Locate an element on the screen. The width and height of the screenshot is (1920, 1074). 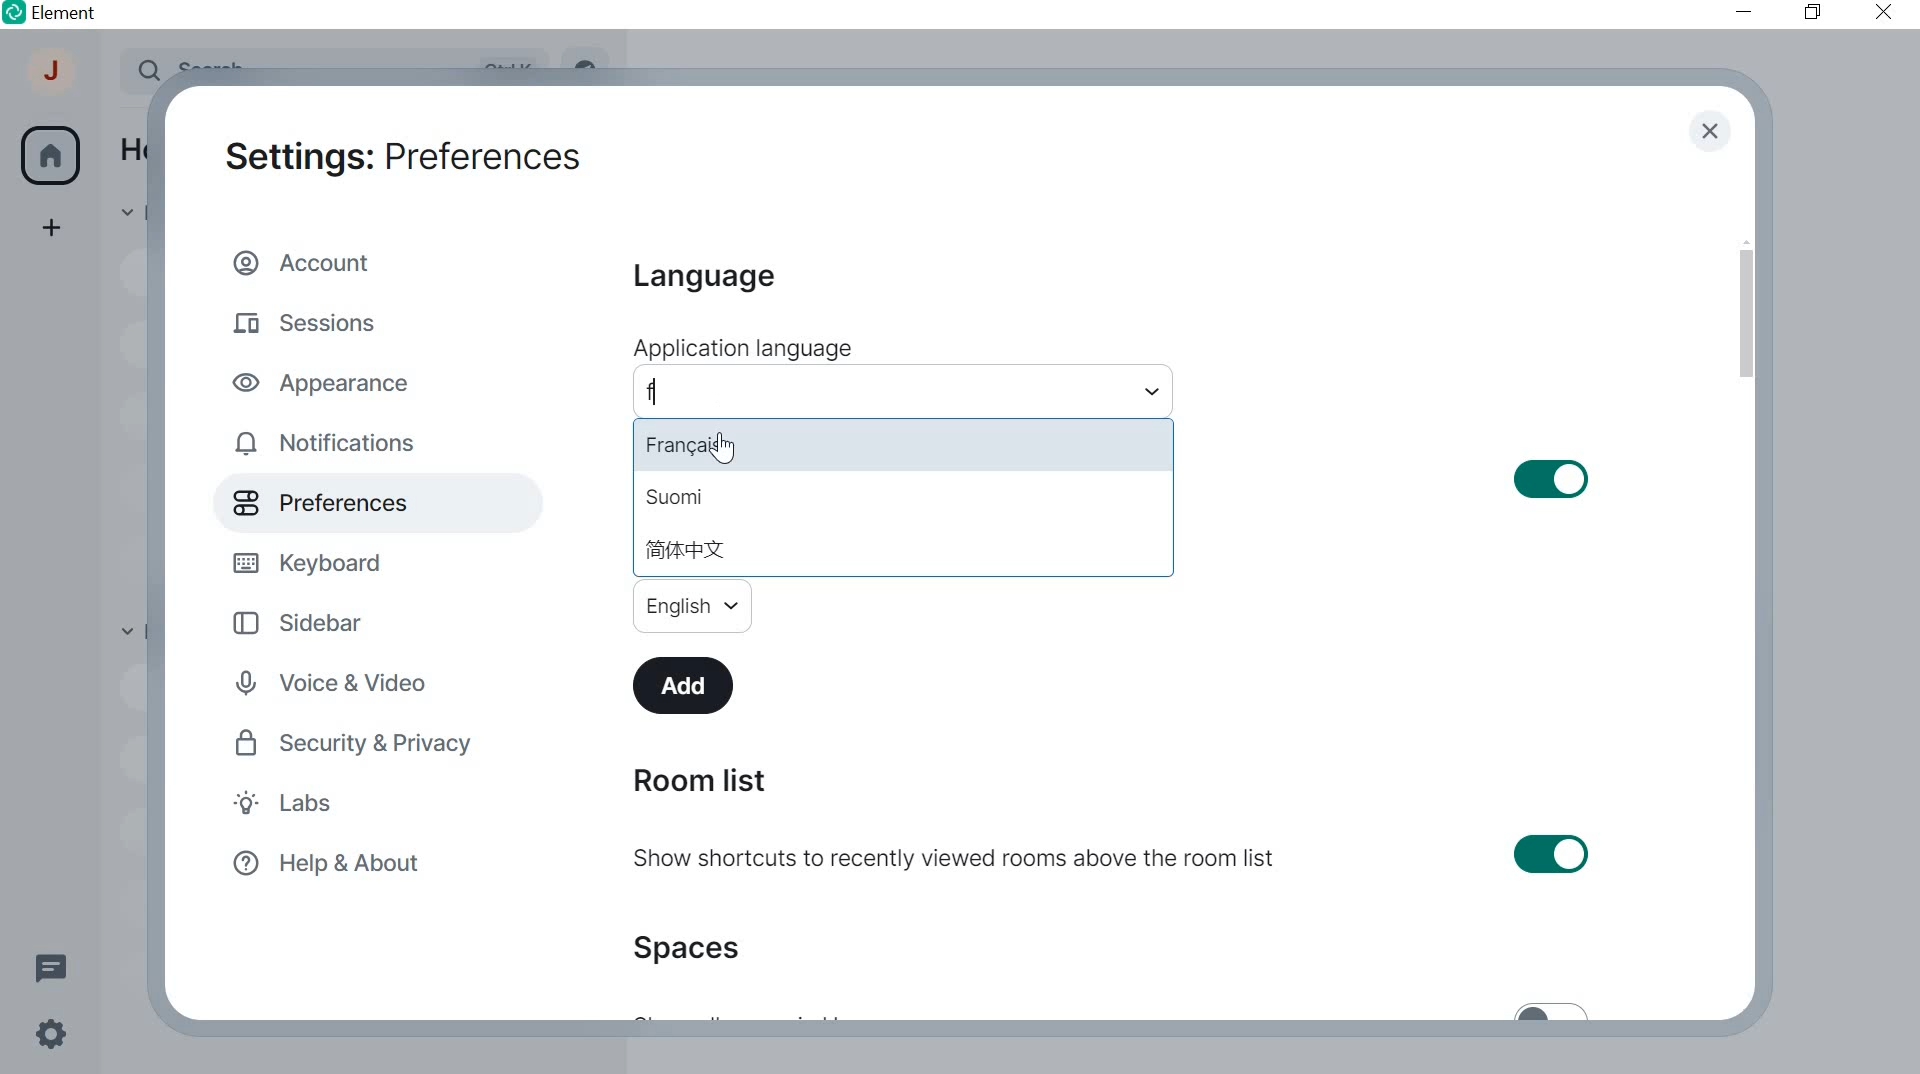
THREADS is located at coordinates (50, 965).